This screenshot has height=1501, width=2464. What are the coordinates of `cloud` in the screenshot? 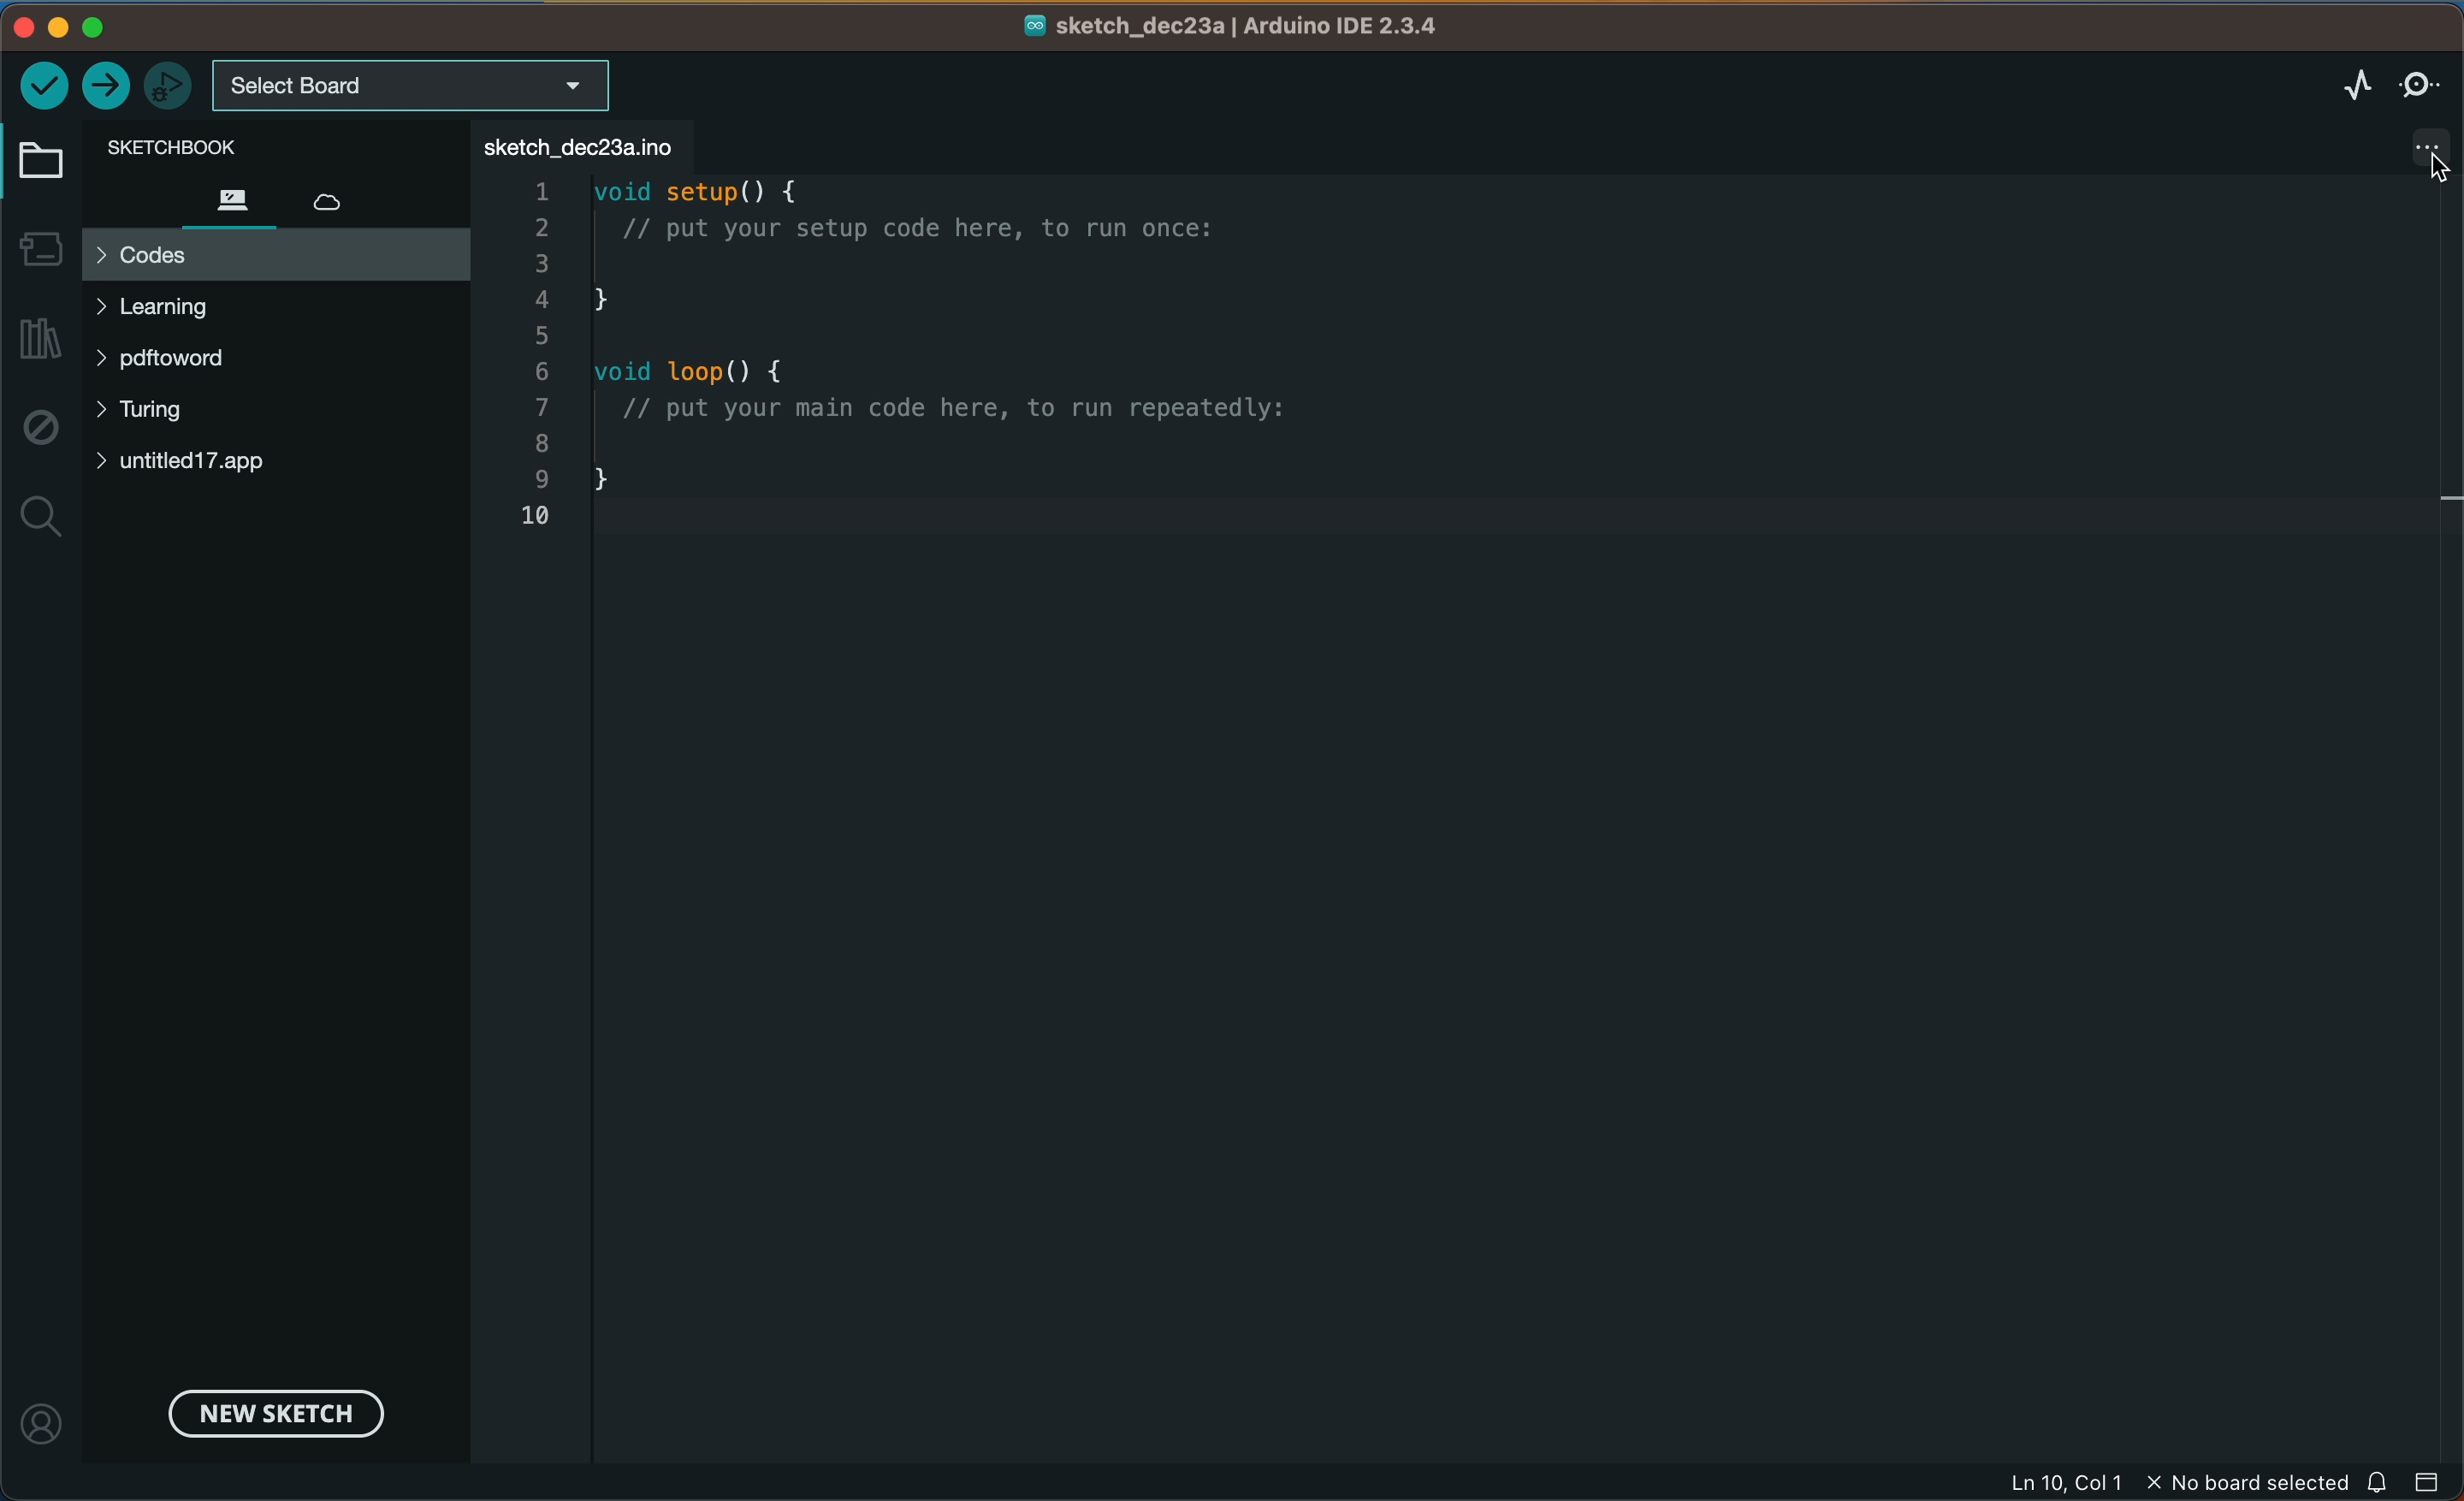 It's located at (347, 195).